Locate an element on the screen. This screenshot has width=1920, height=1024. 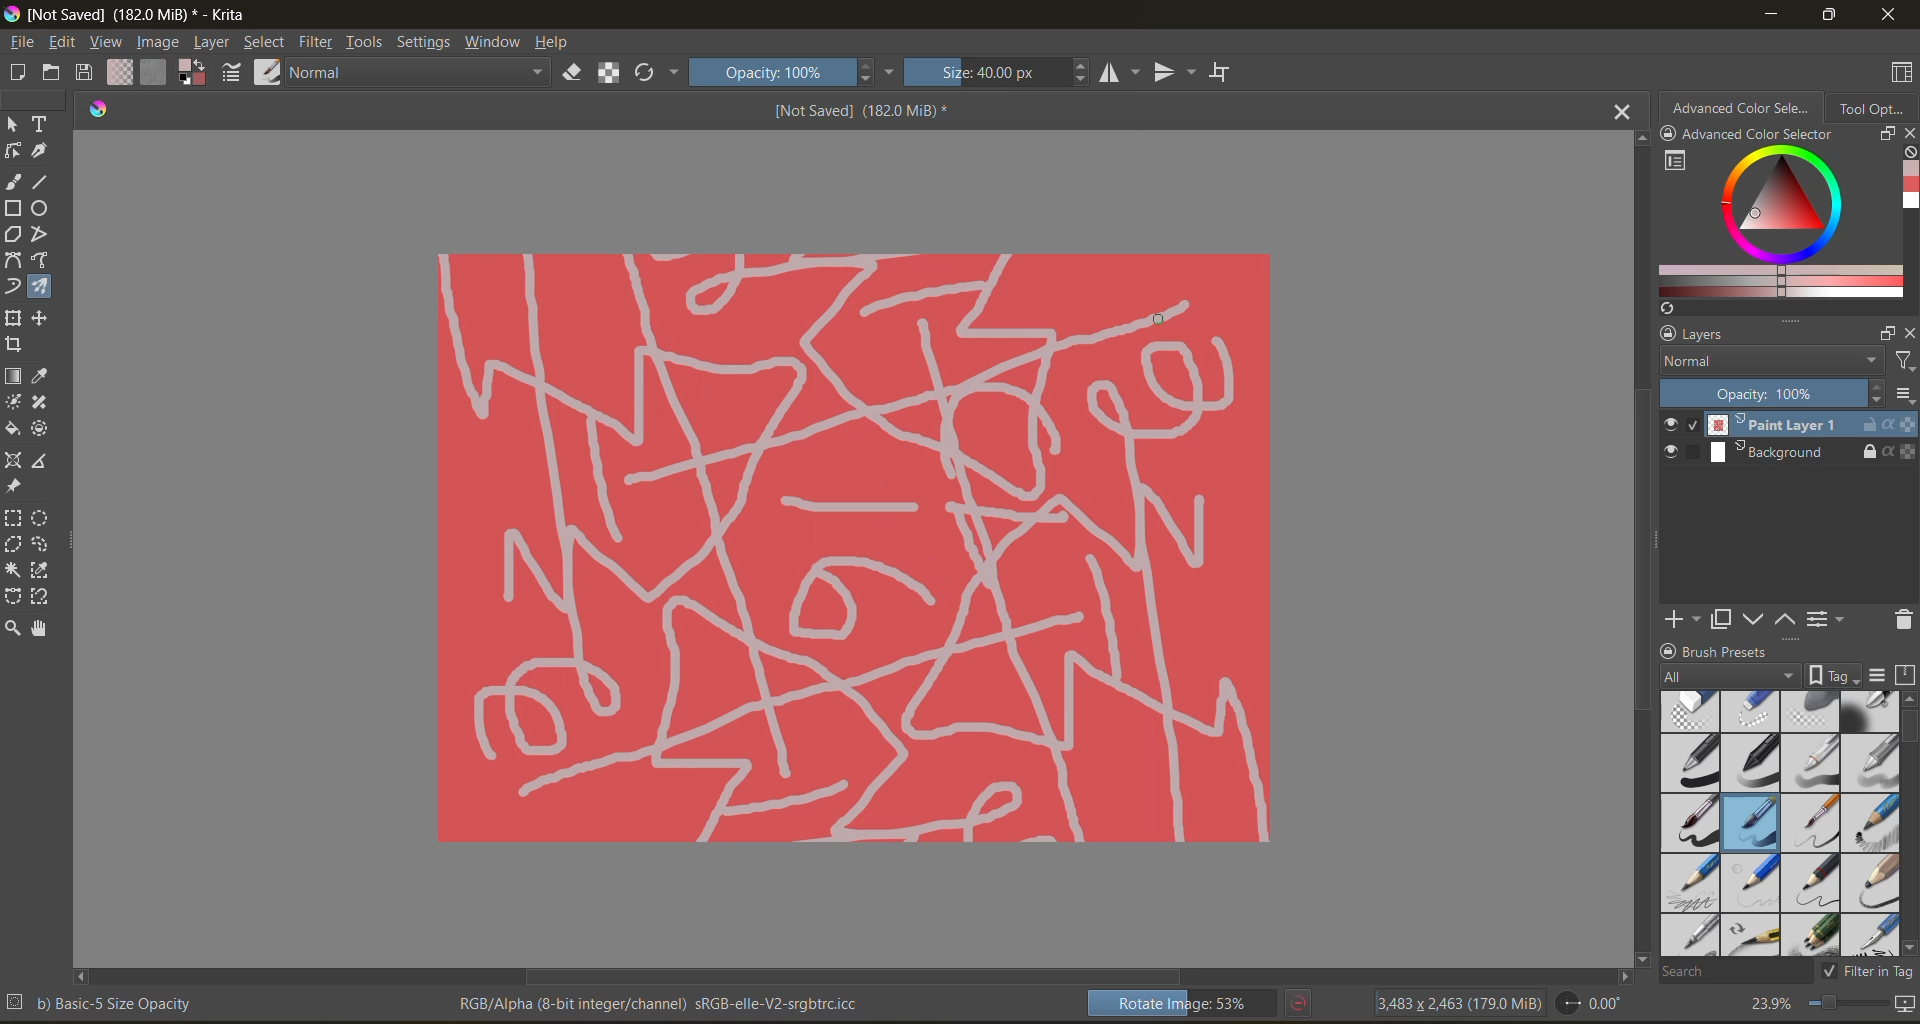
settings is located at coordinates (424, 42).